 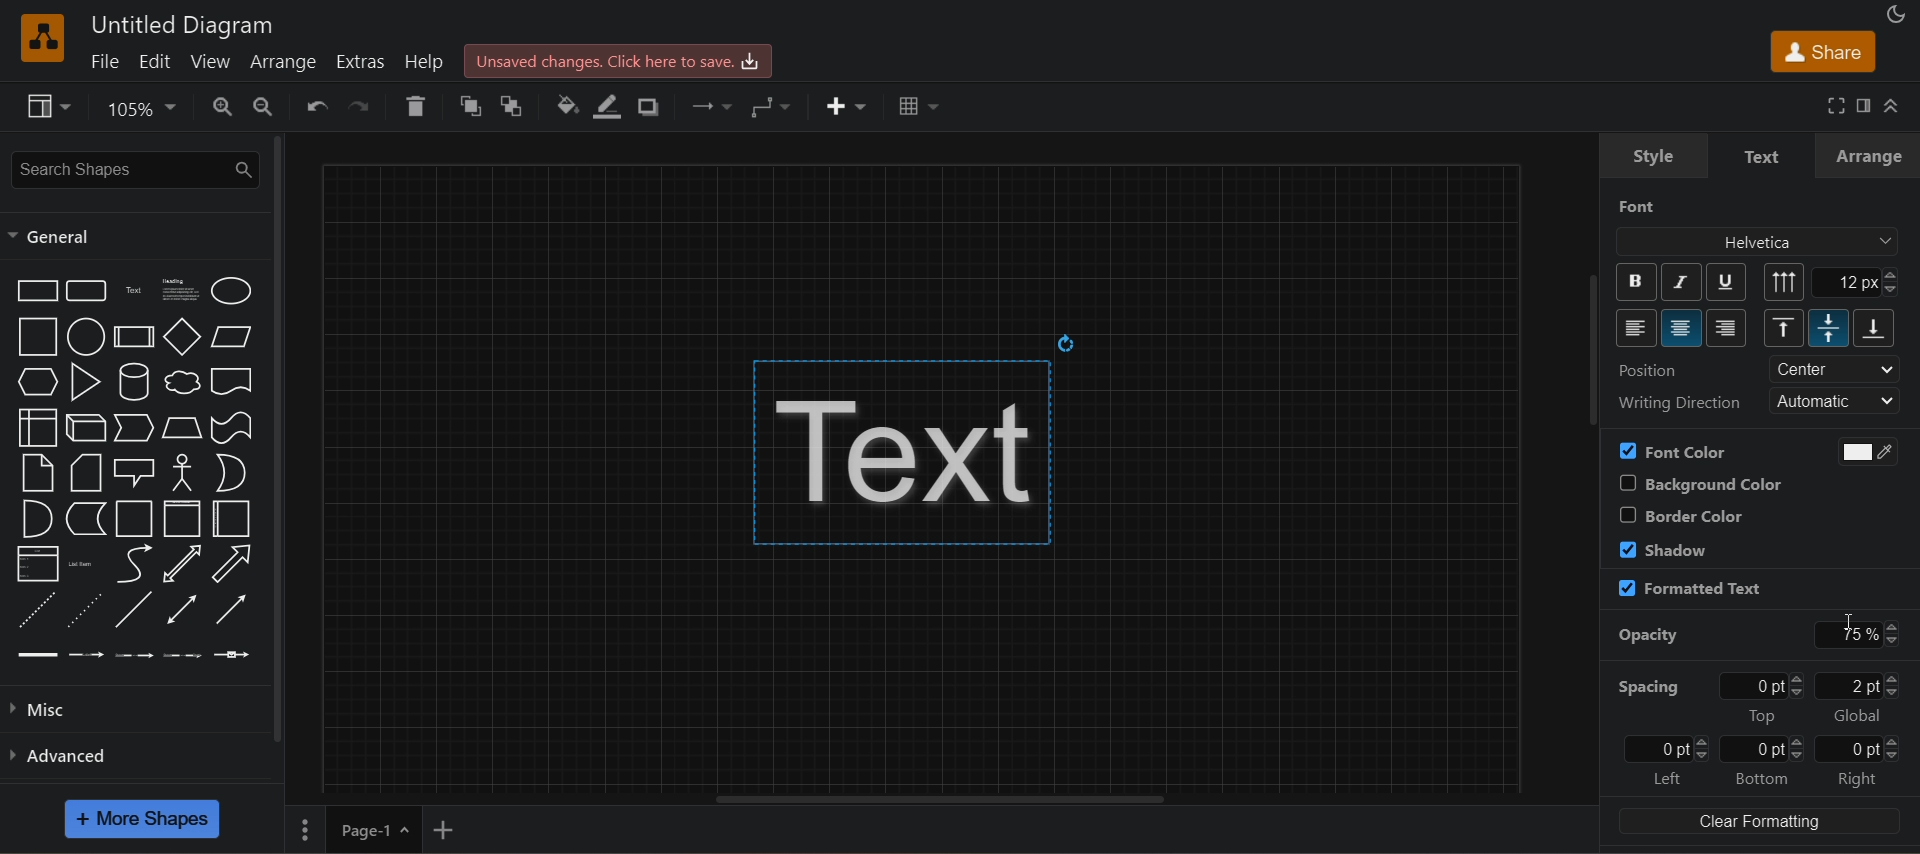 I want to click on redo, so click(x=363, y=104).